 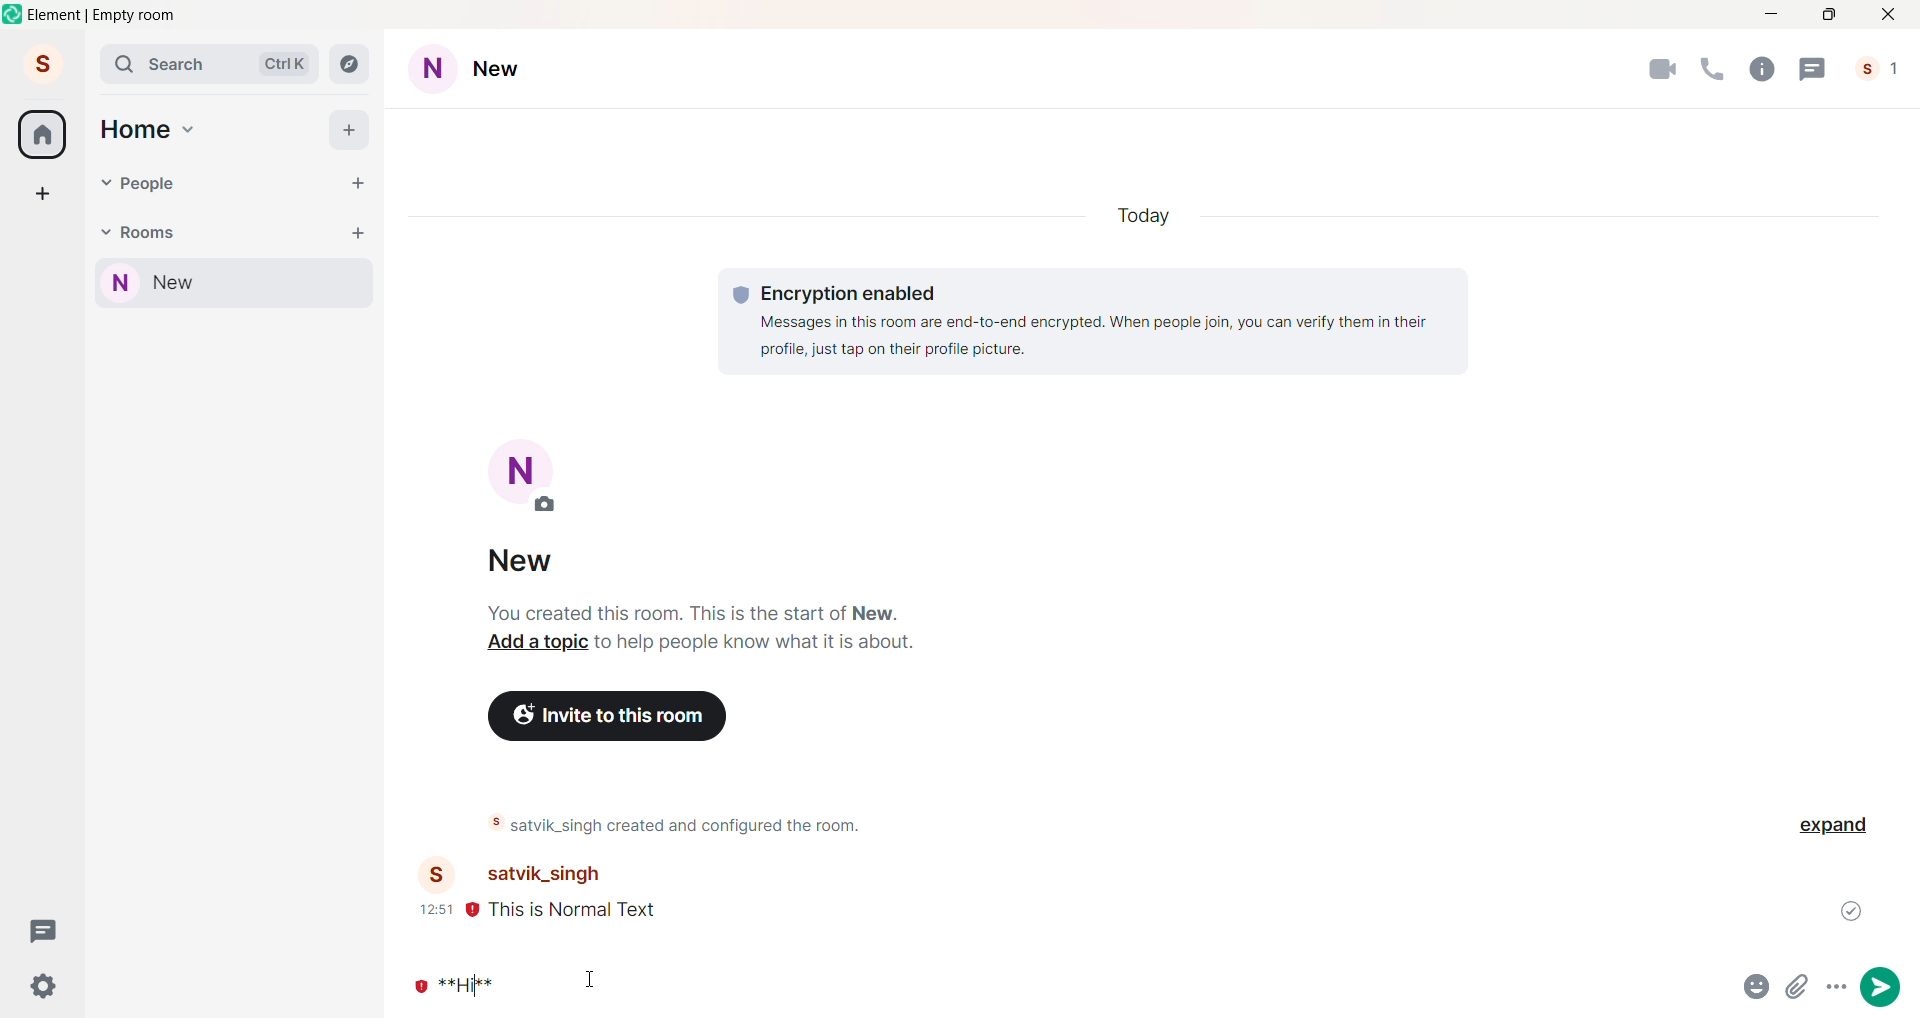 What do you see at coordinates (1760, 68) in the screenshot?
I see `Room Info` at bounding box center [1760, 68].